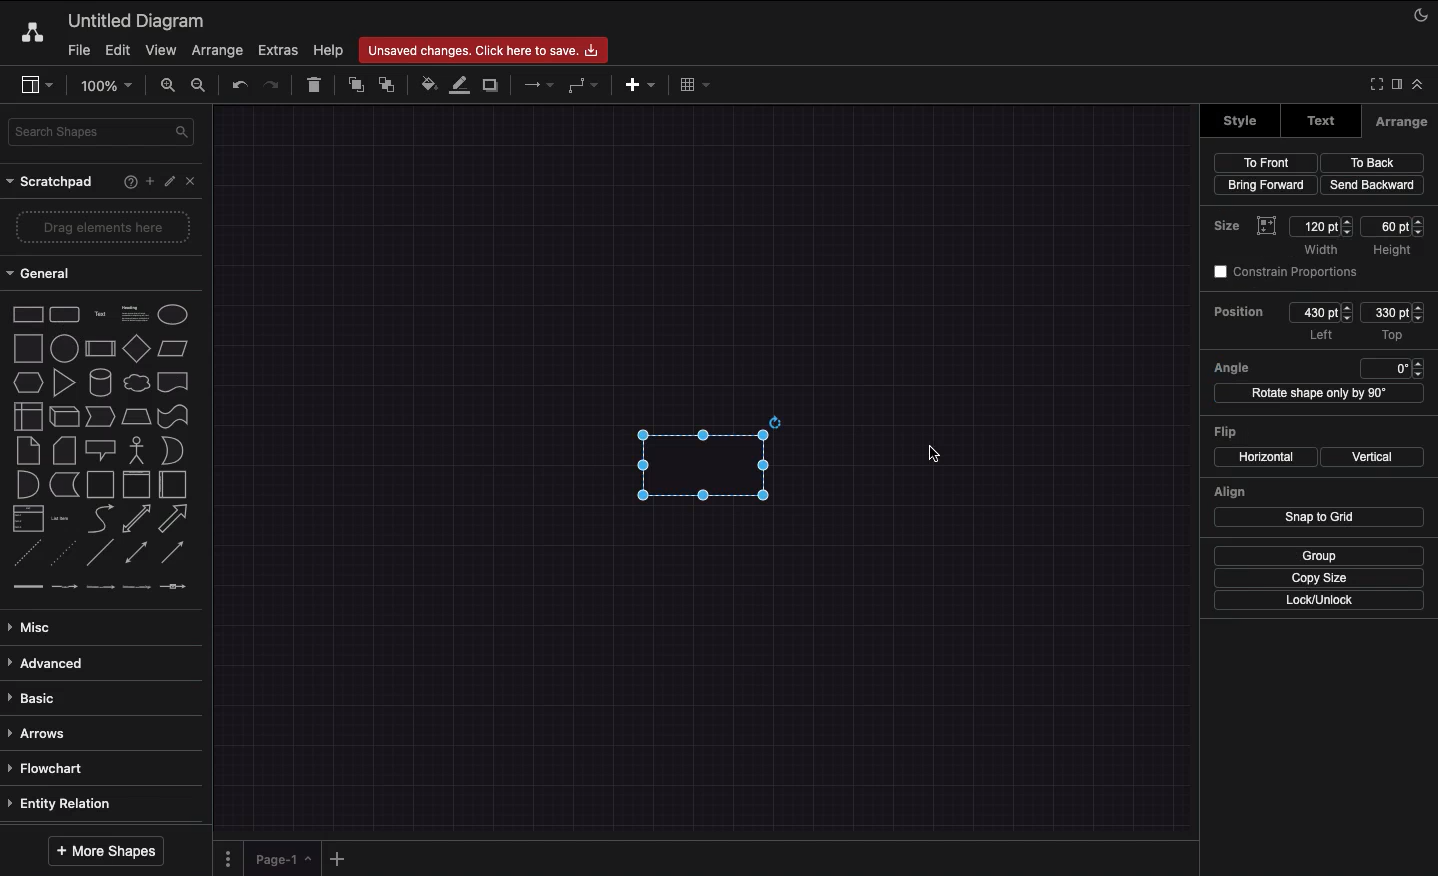 The width and height of the screenshot is (1438, 876). I want to click on To front, so click(1263, 162).